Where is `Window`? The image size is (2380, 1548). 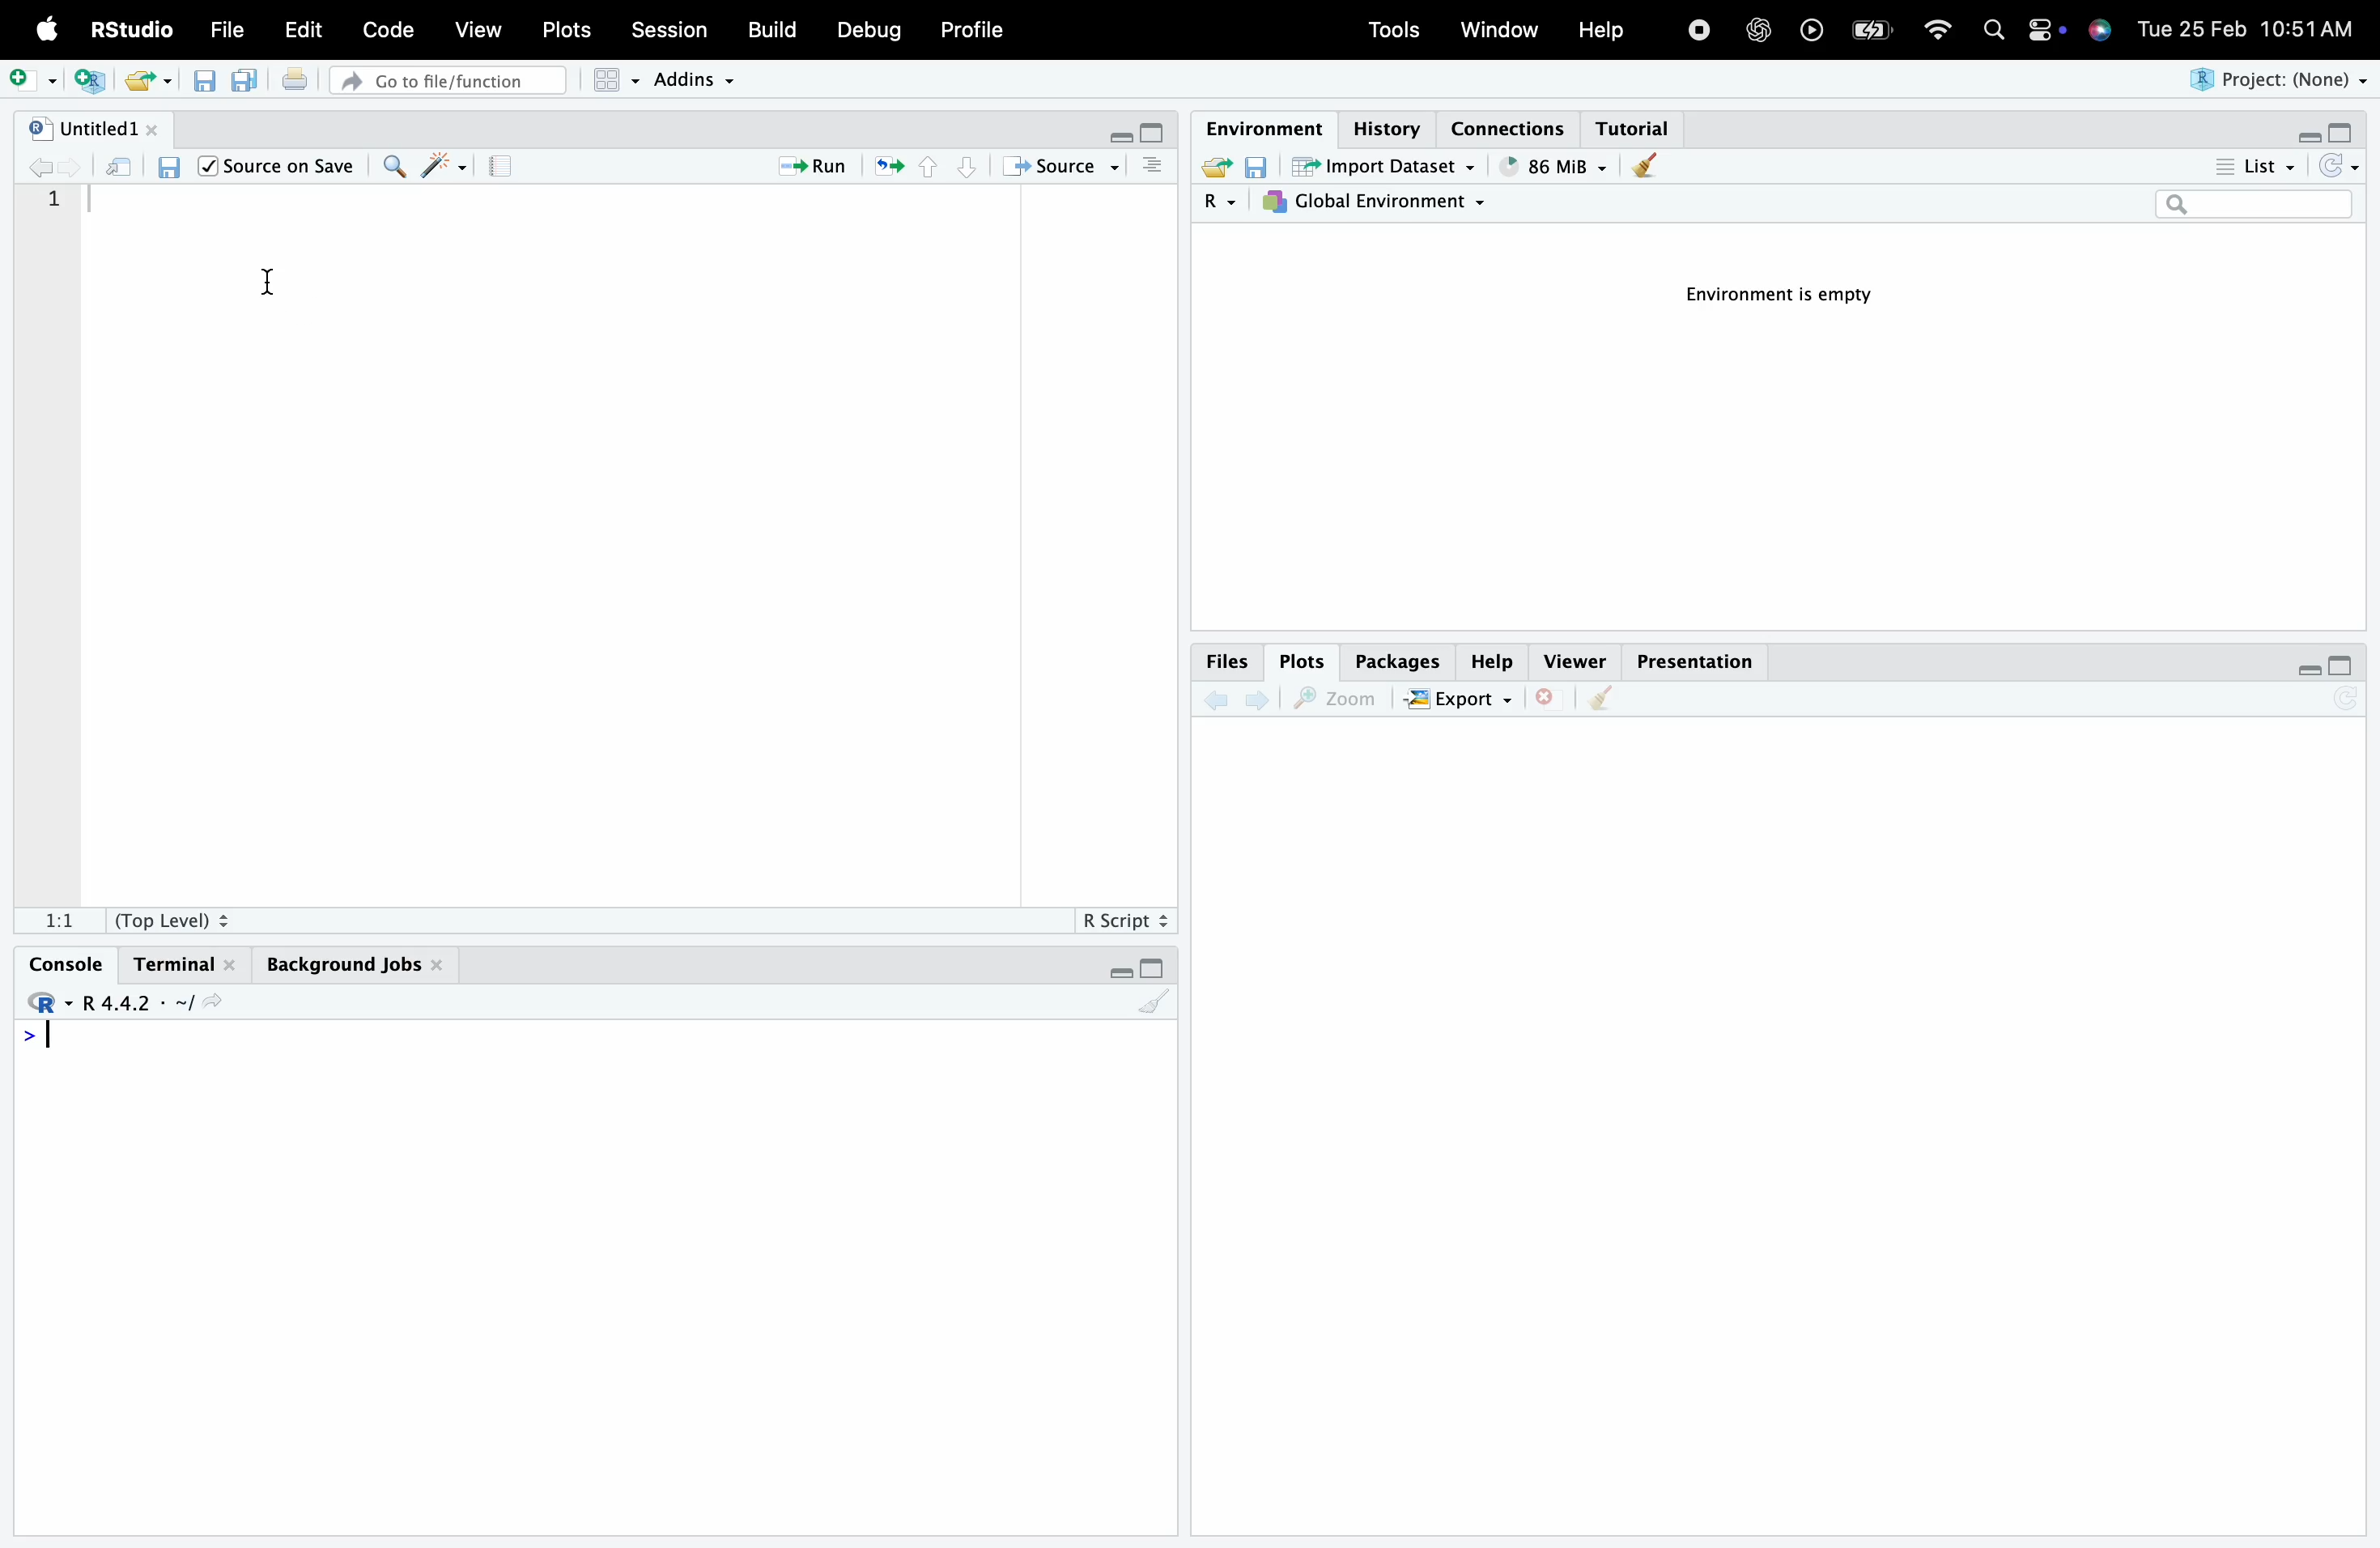
Window is located at coordinates (1497, 30).